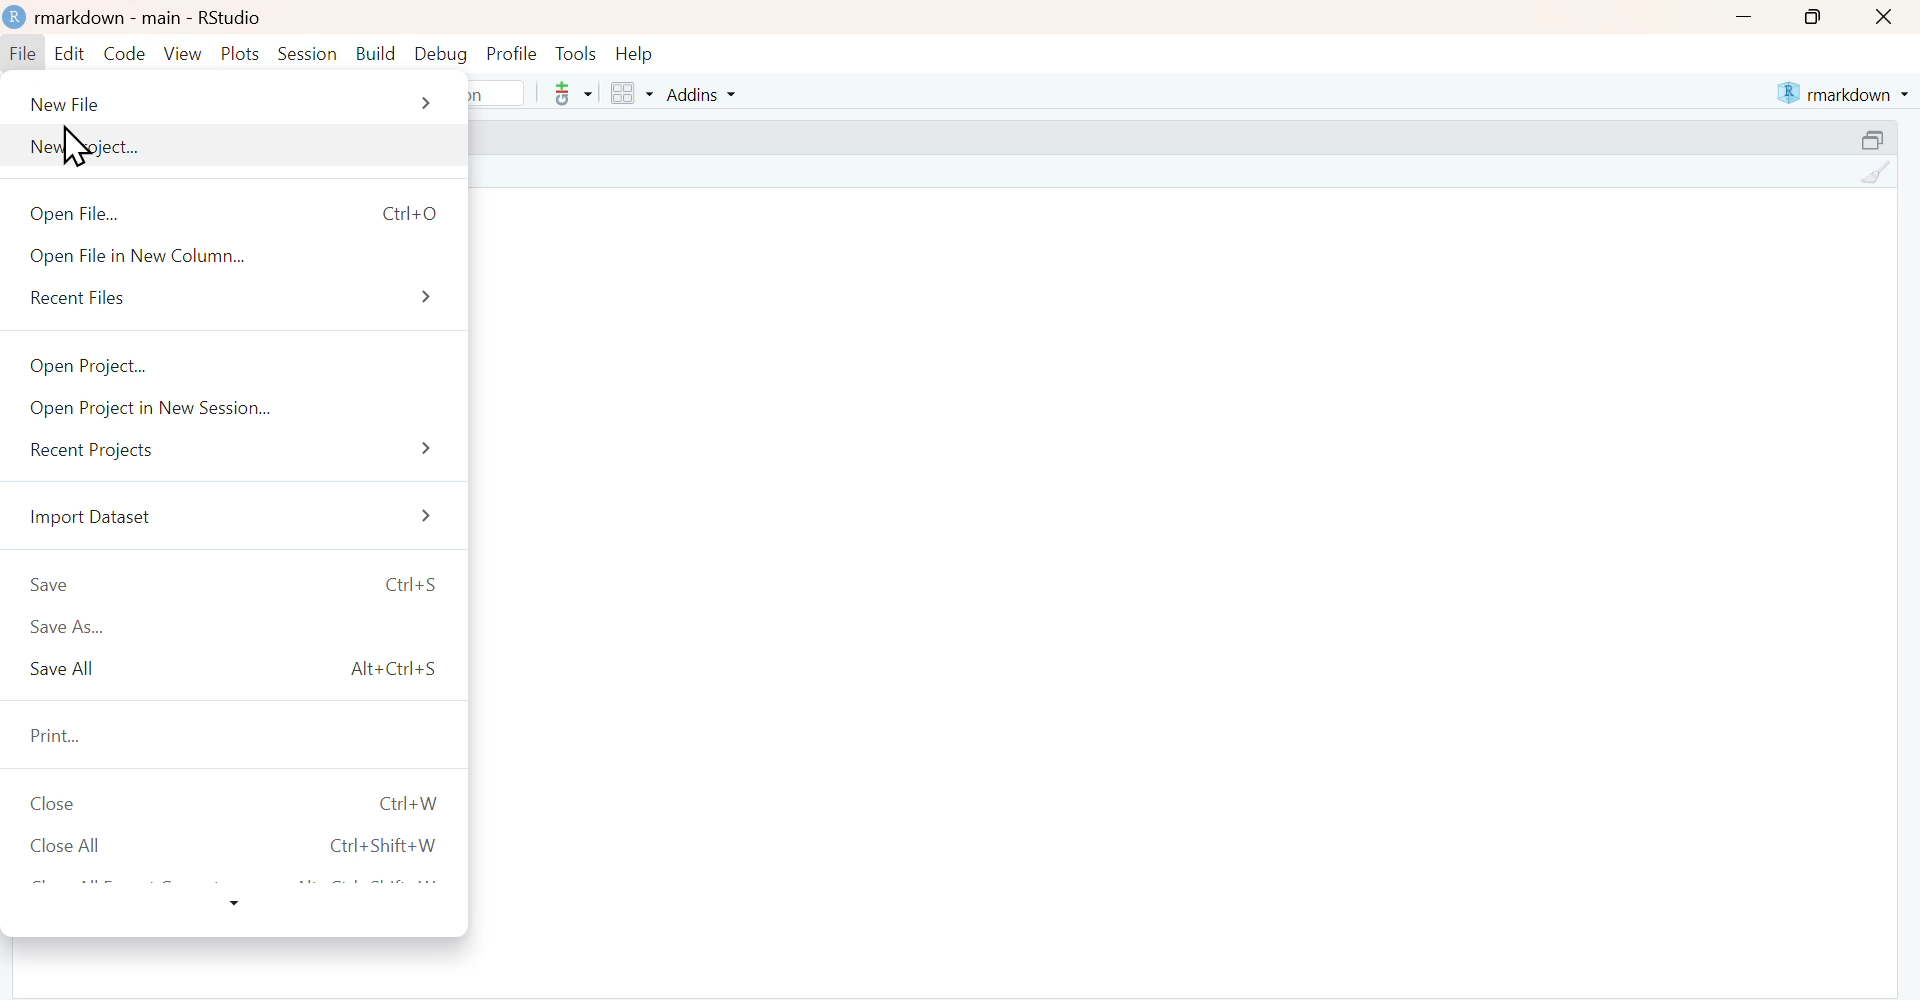  I want to click on save as, so click(243, 628).